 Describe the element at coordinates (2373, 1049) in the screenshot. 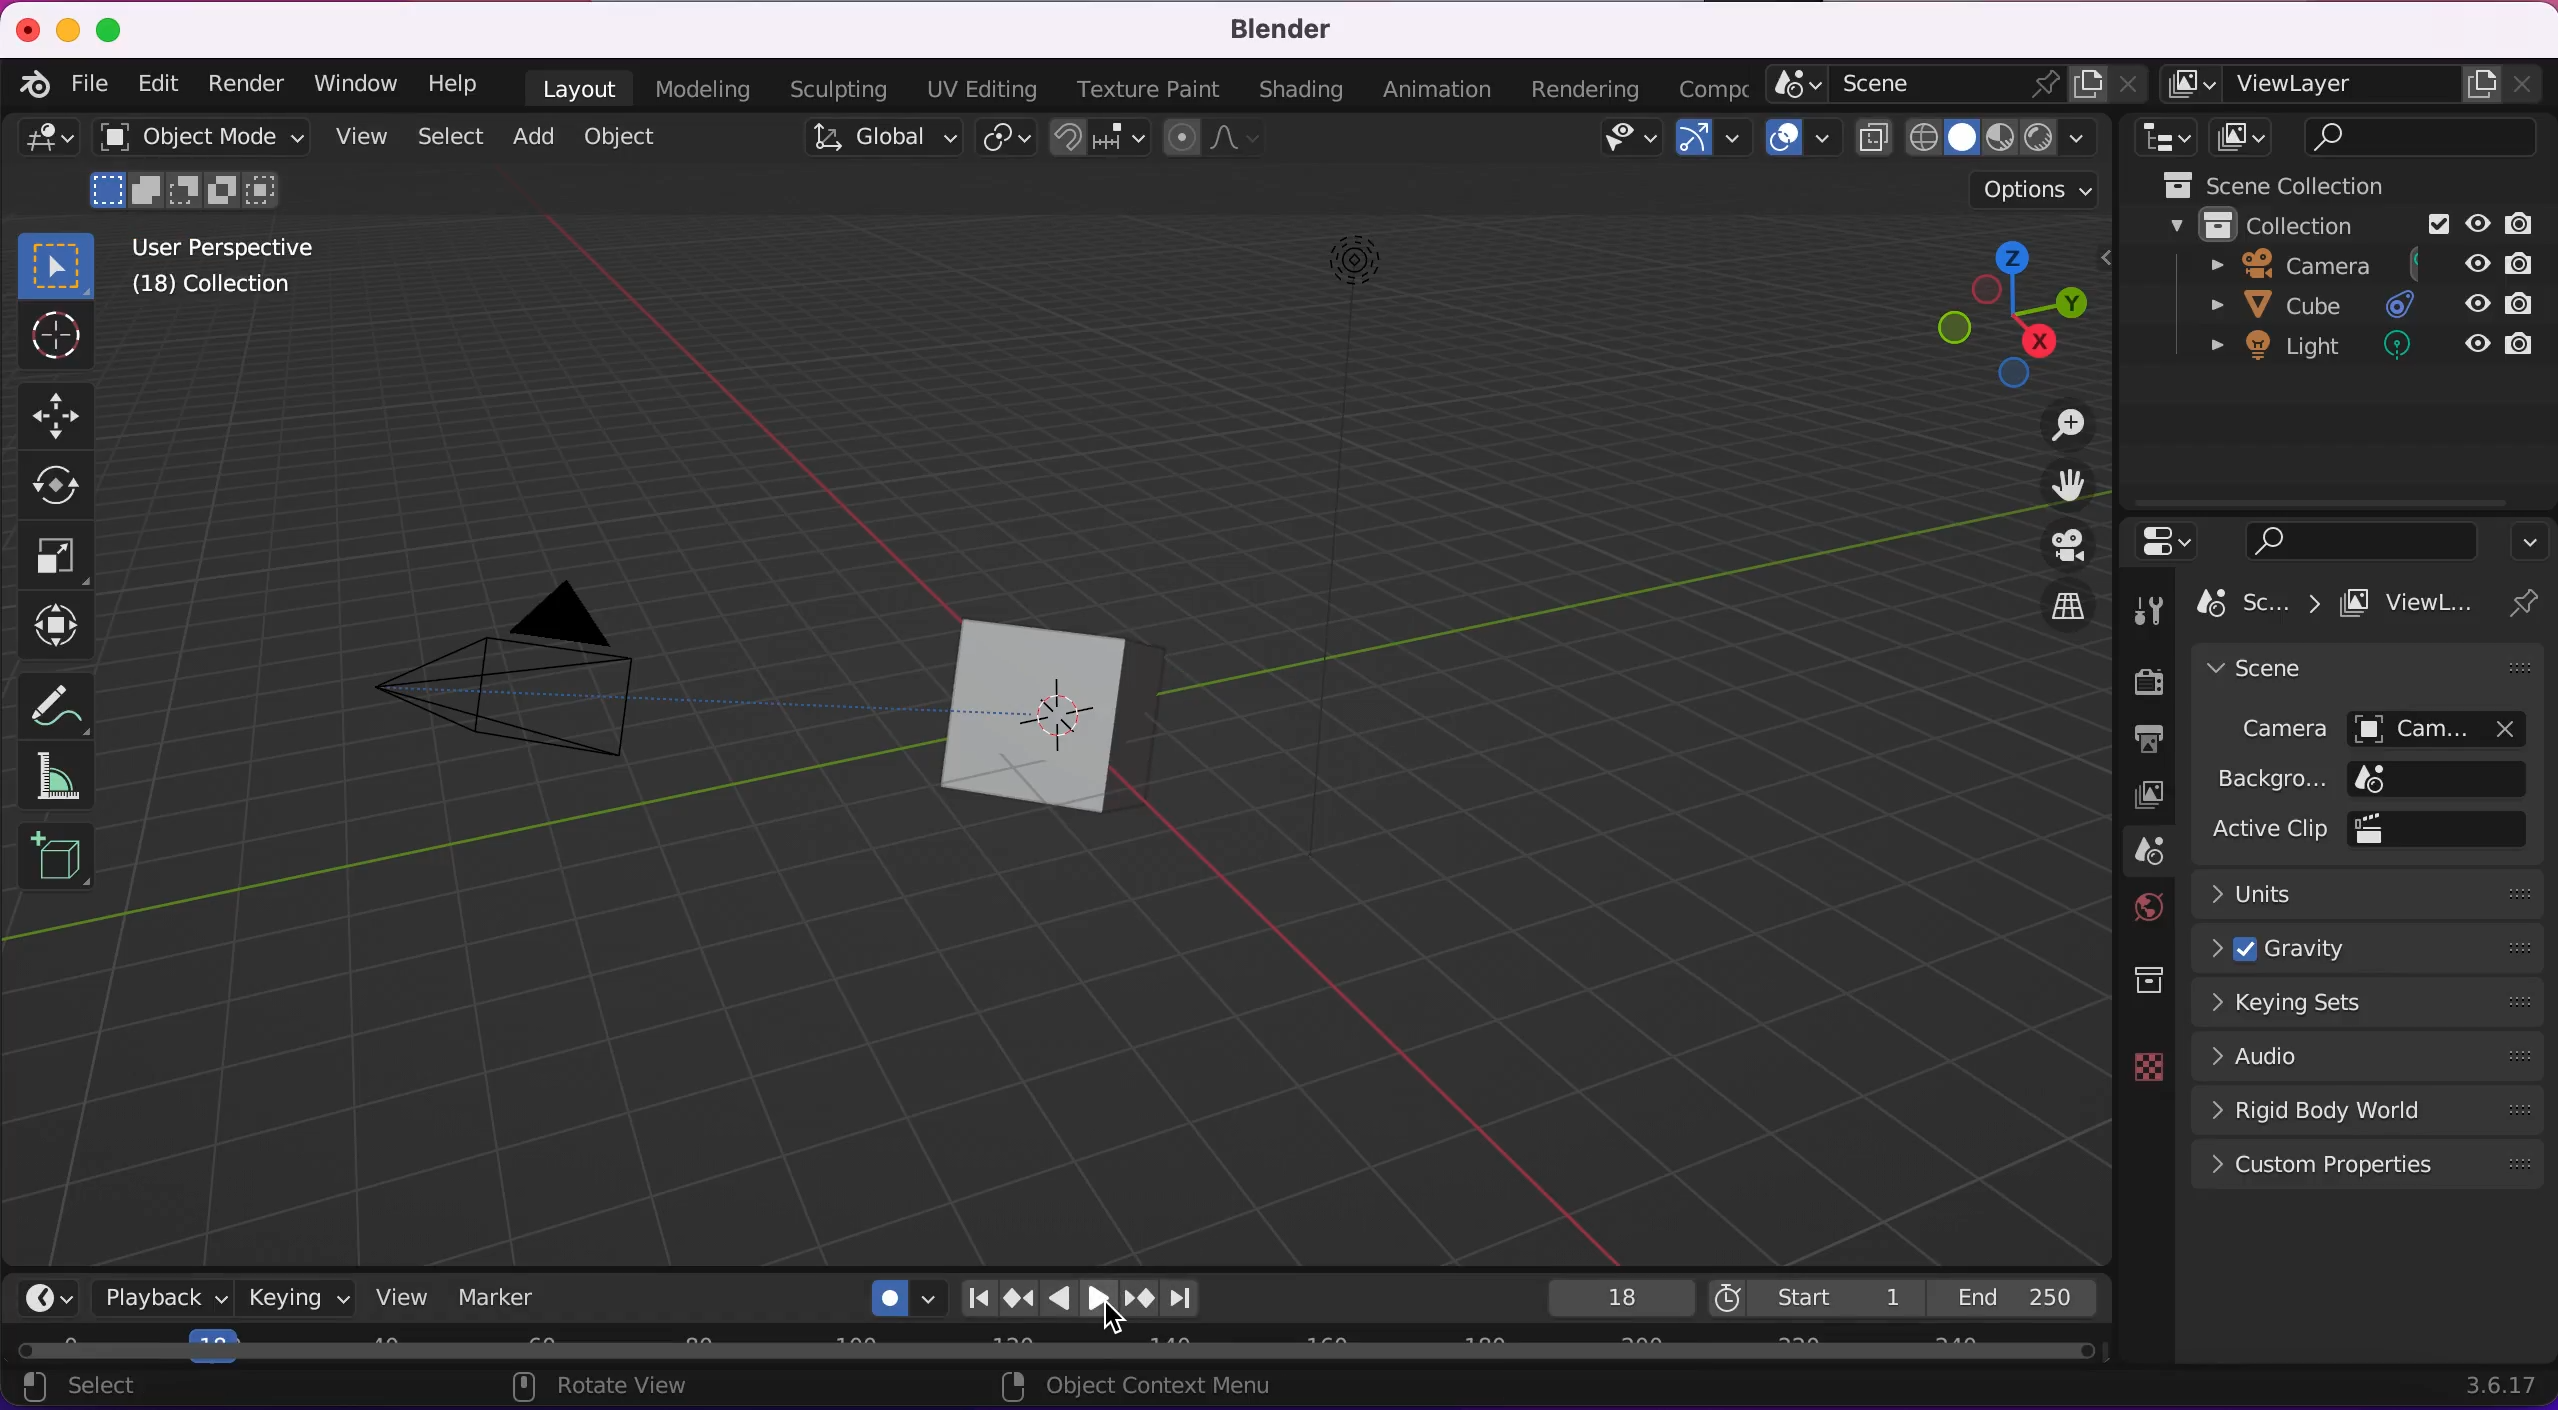

I see `audio` at that location.